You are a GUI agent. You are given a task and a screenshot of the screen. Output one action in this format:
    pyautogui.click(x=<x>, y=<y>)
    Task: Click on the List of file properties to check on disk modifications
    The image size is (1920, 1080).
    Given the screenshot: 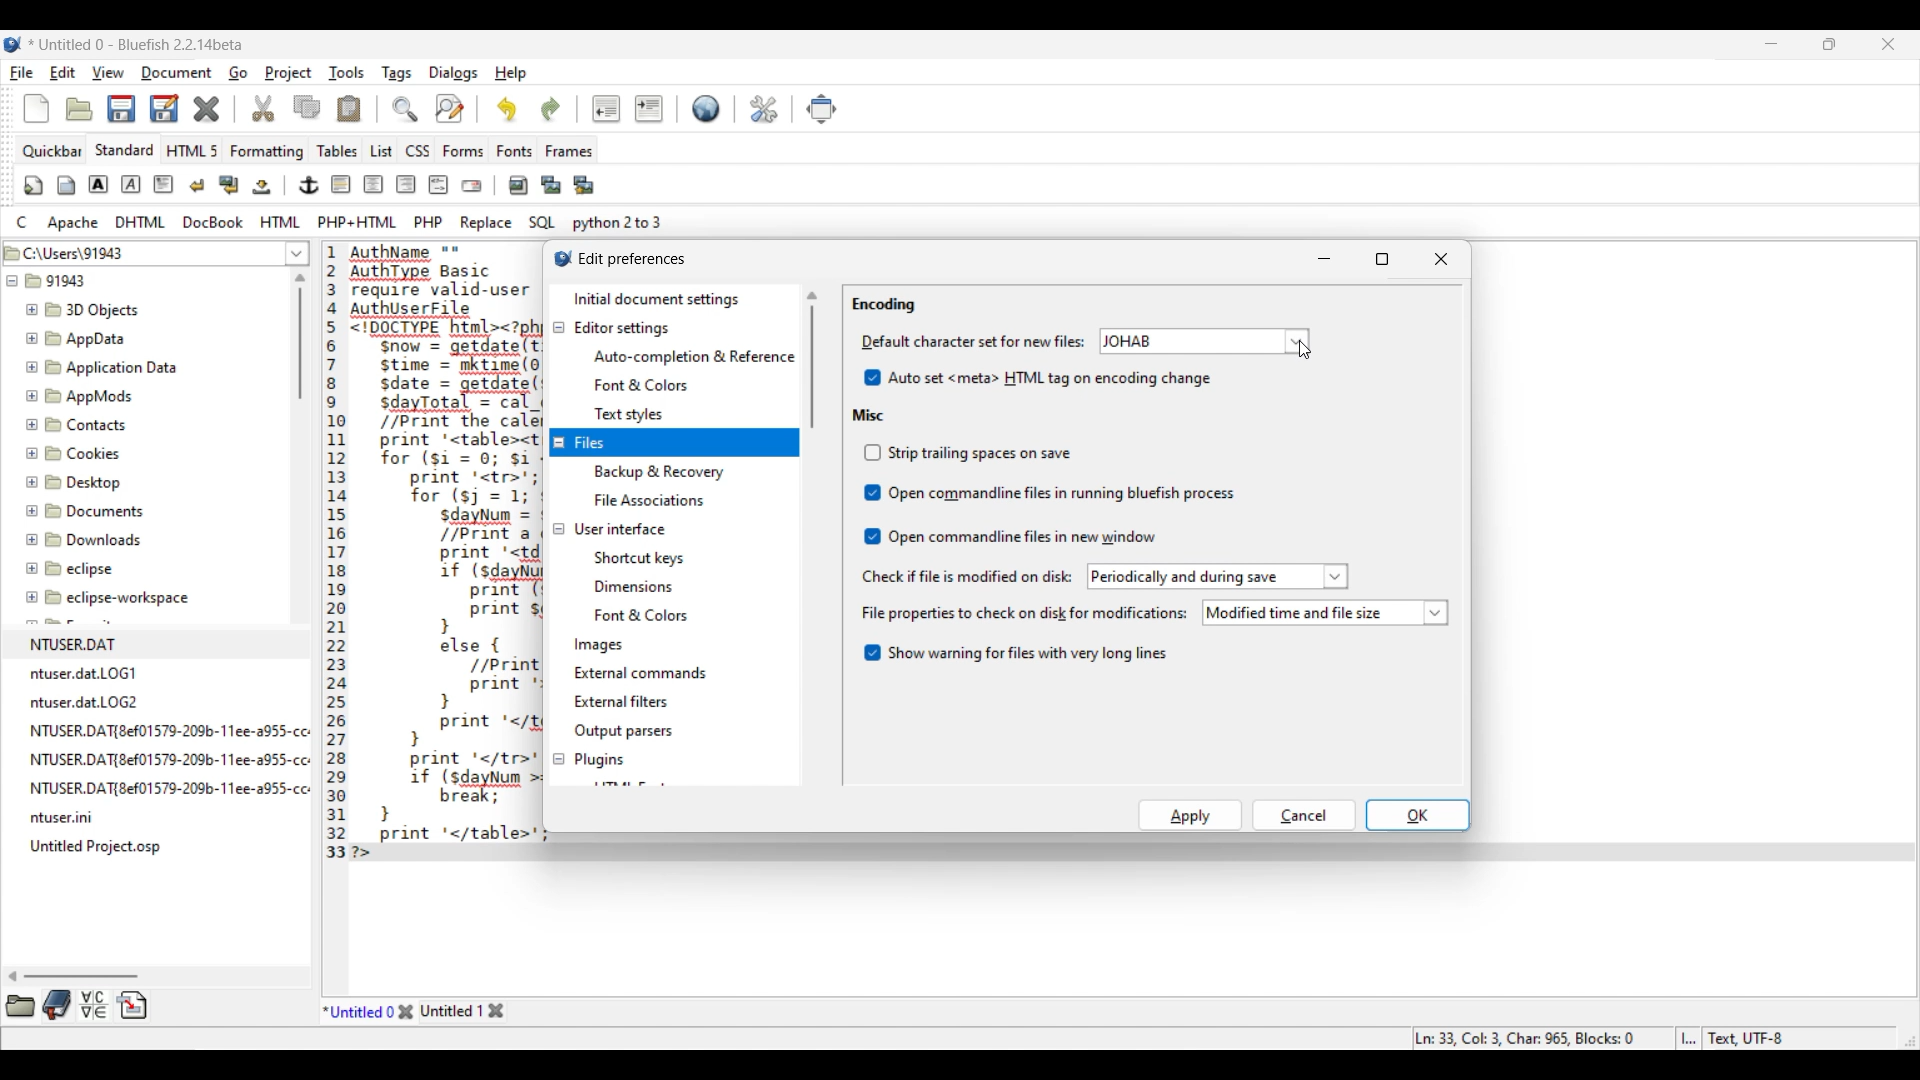 What is the action you would take?
    pyautogui.click(x=1324, y=613)
    